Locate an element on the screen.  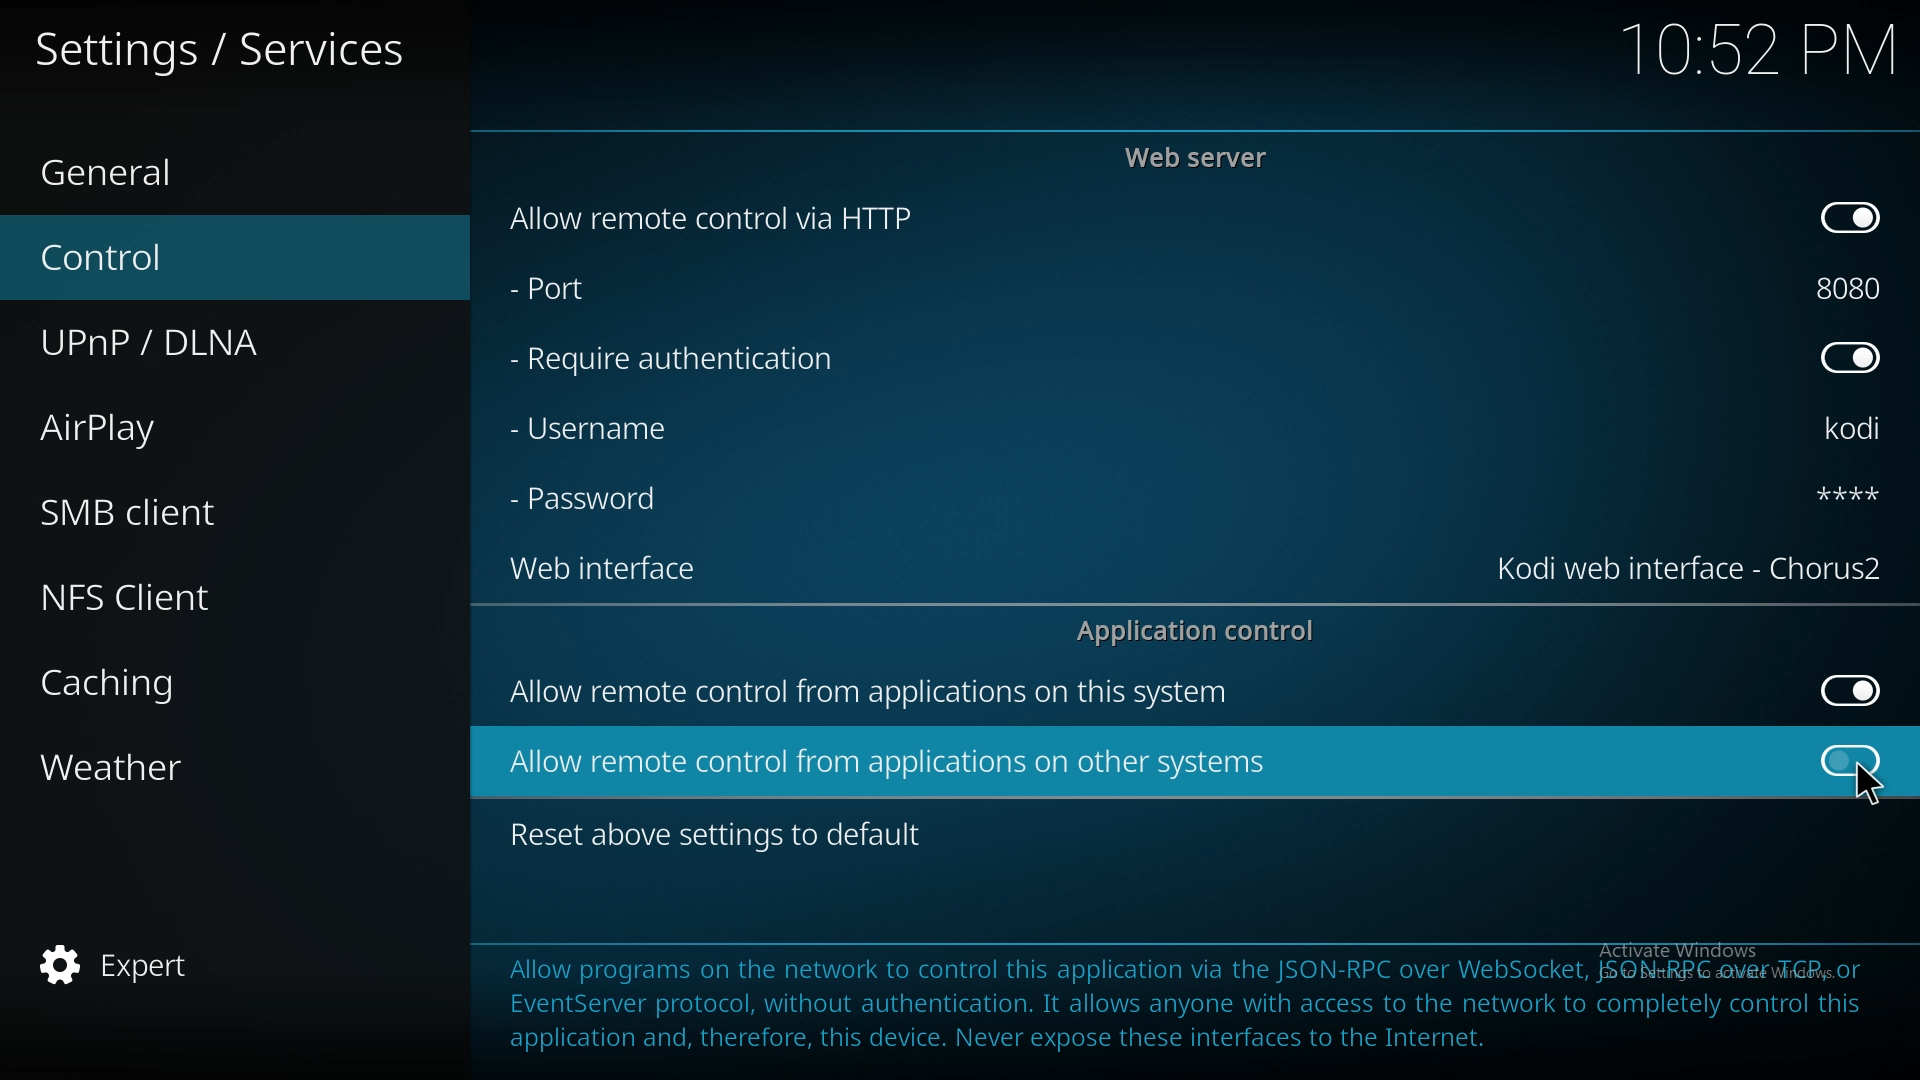
caching is located at coordinates (204, 678).